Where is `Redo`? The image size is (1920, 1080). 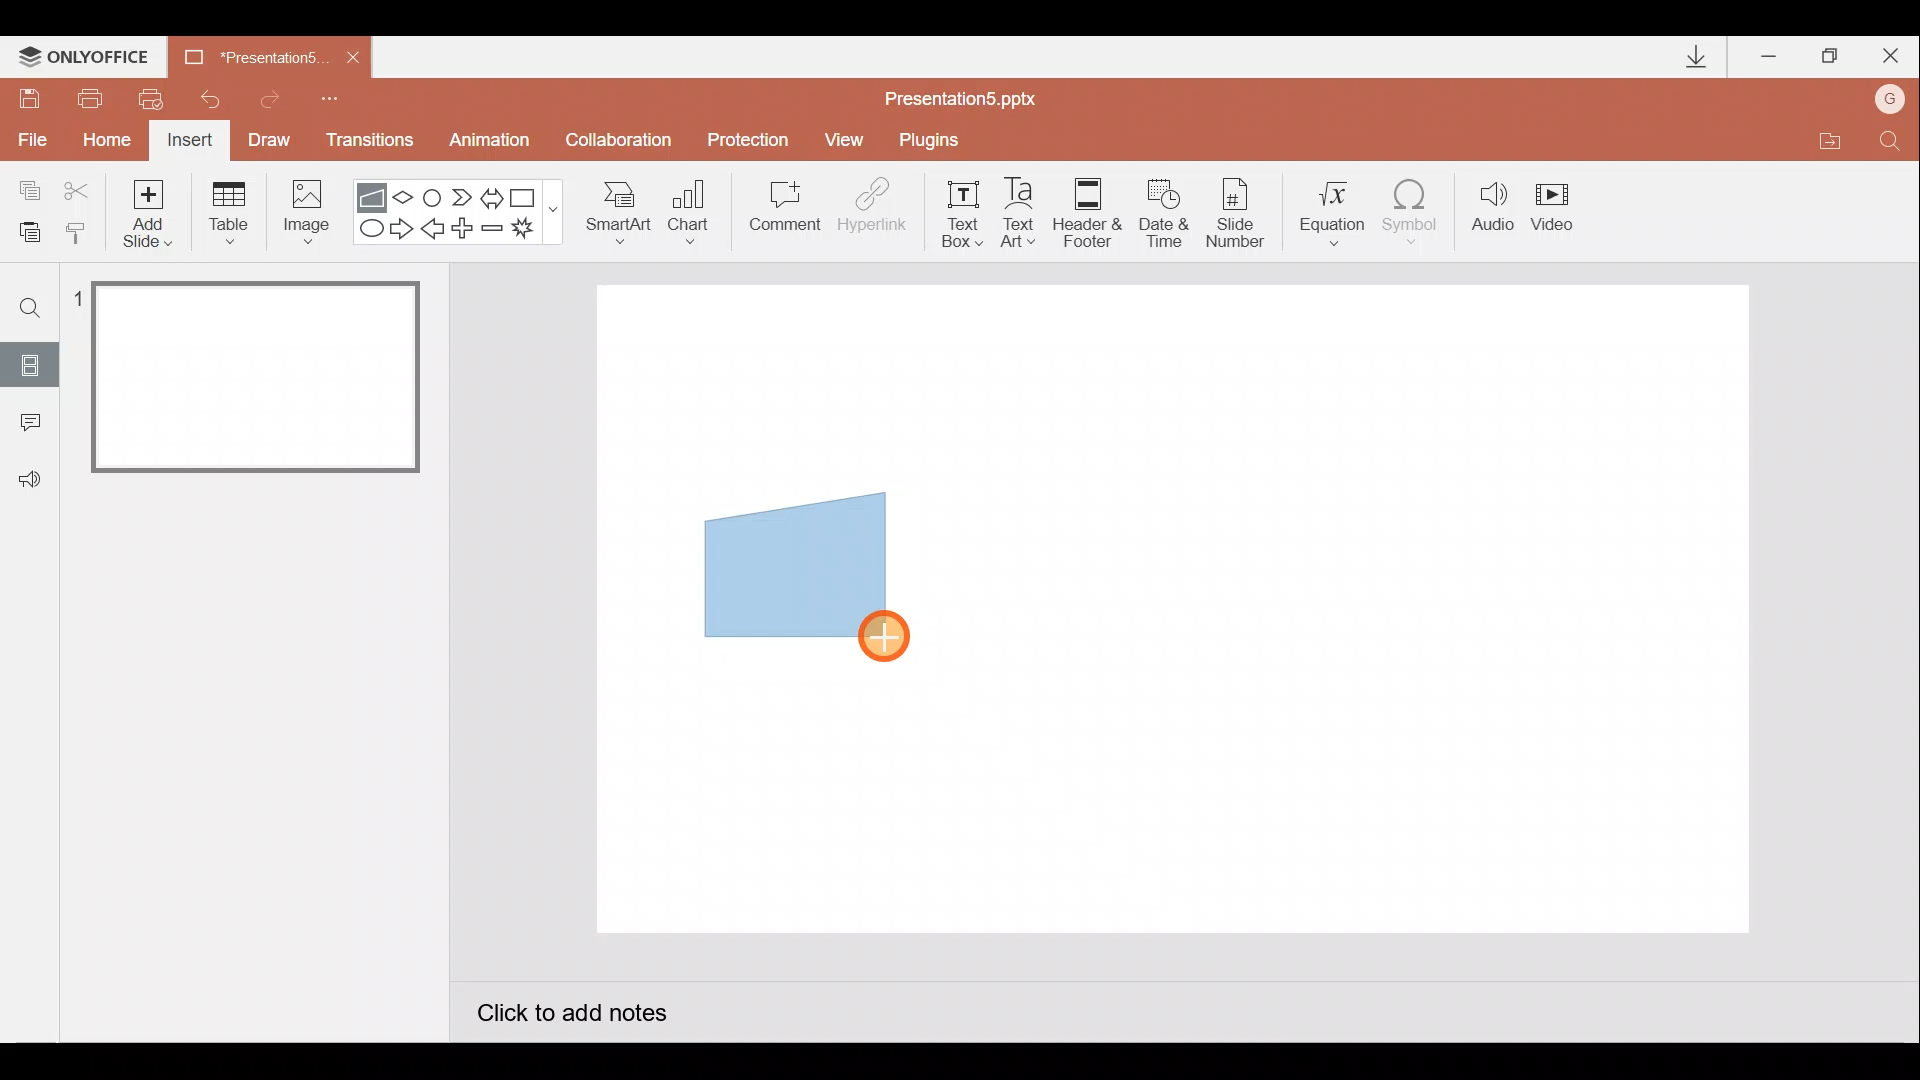
Redo is located at coordinates (271, 96).